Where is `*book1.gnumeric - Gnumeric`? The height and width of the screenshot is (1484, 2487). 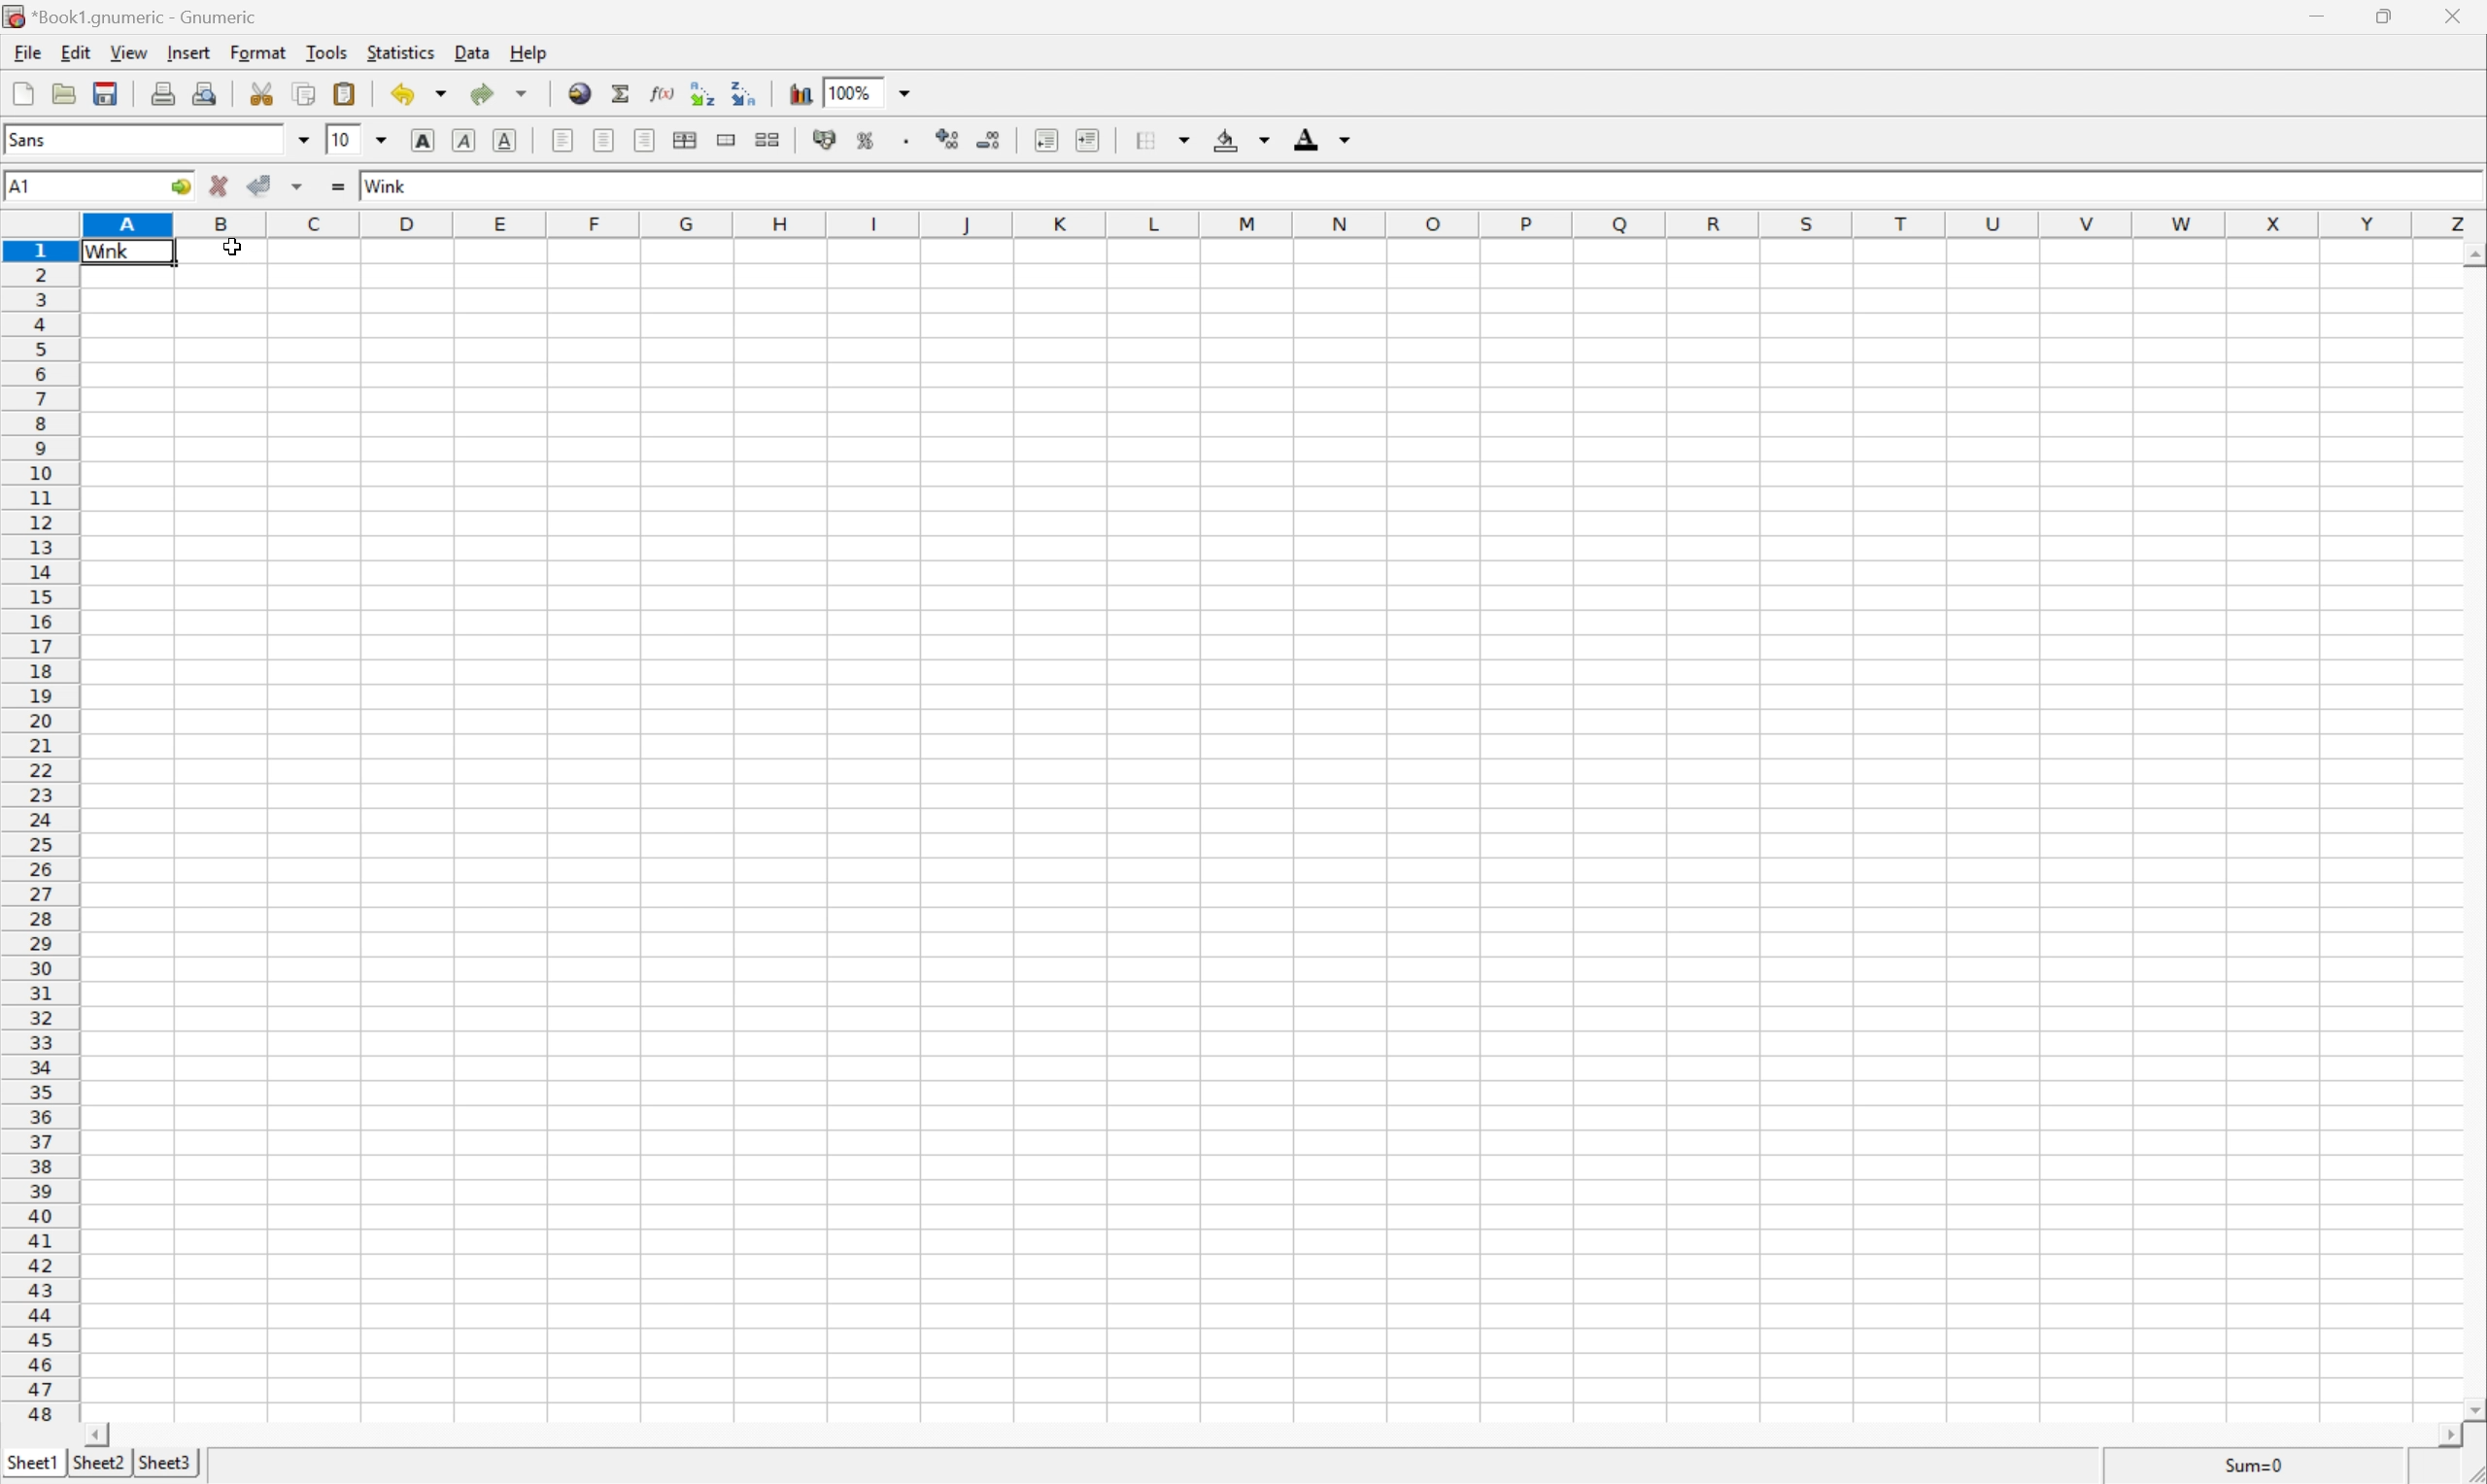
*book1.gnumeric - Gnumeric is located at coordinates (131, 16).